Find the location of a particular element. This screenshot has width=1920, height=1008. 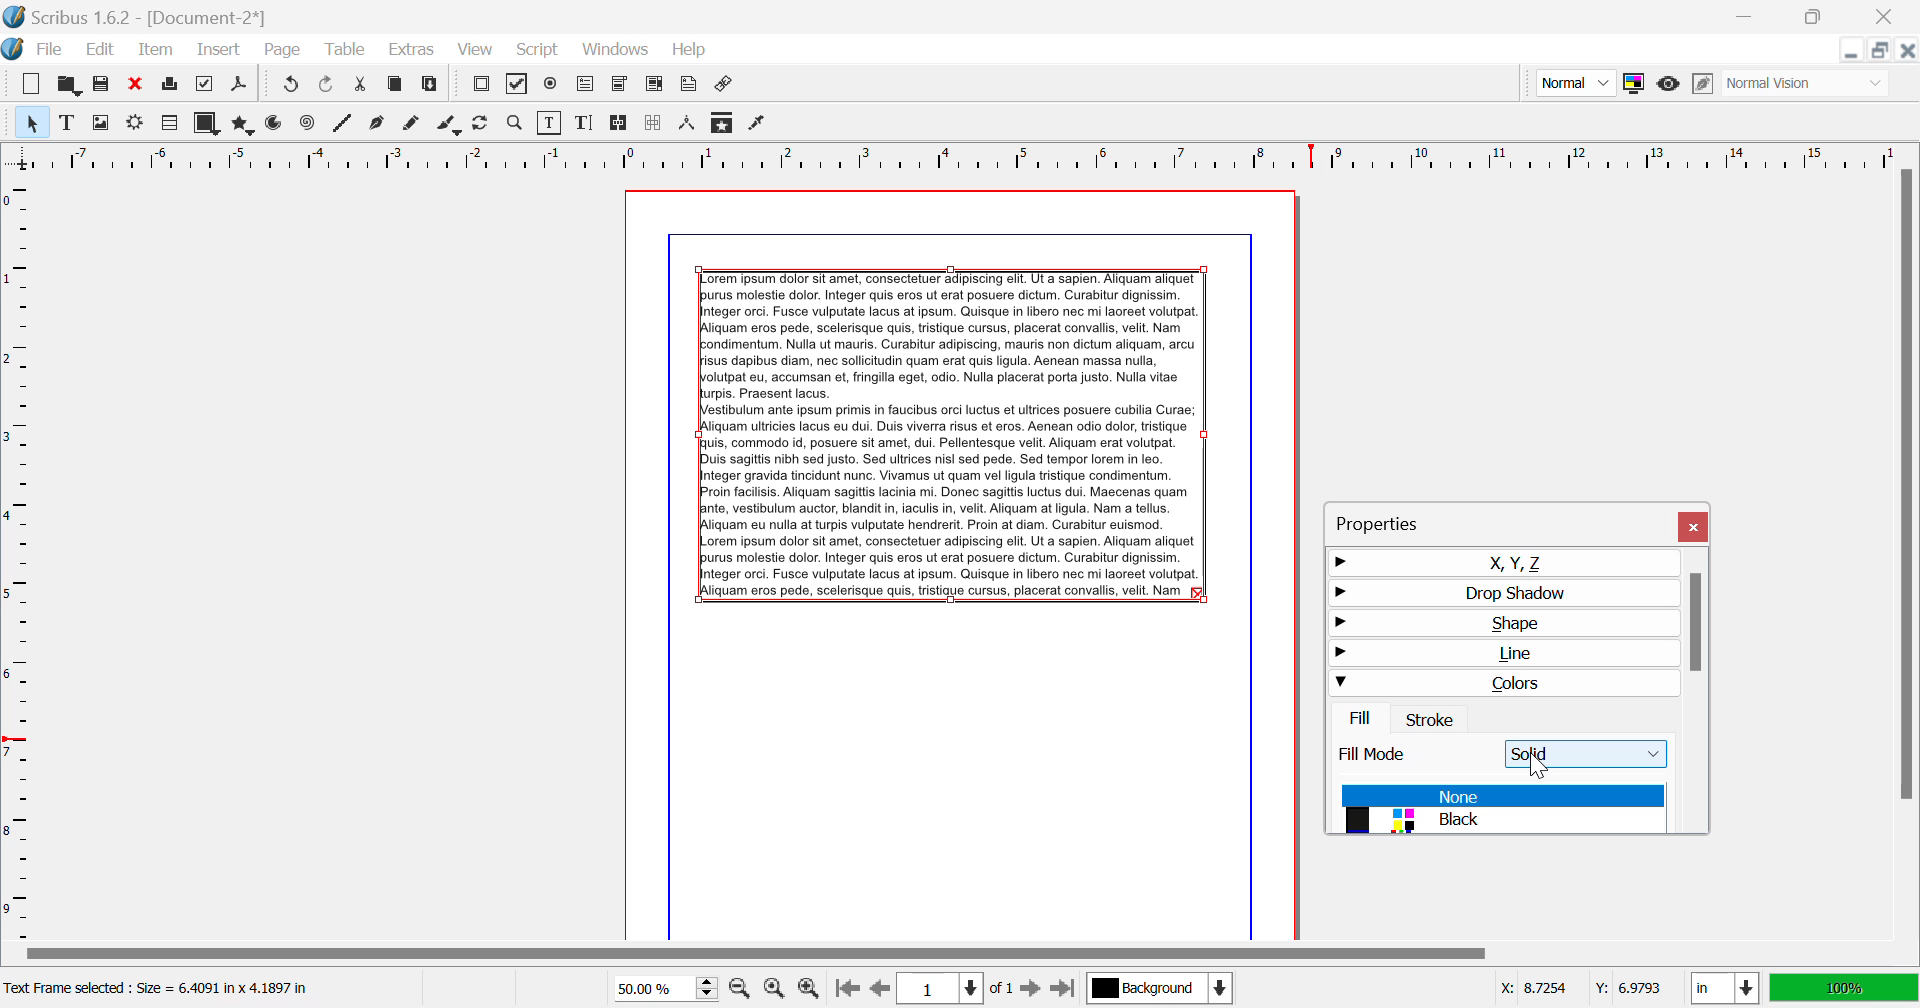

Scroll Bar is located at coordinates (1697, 690).